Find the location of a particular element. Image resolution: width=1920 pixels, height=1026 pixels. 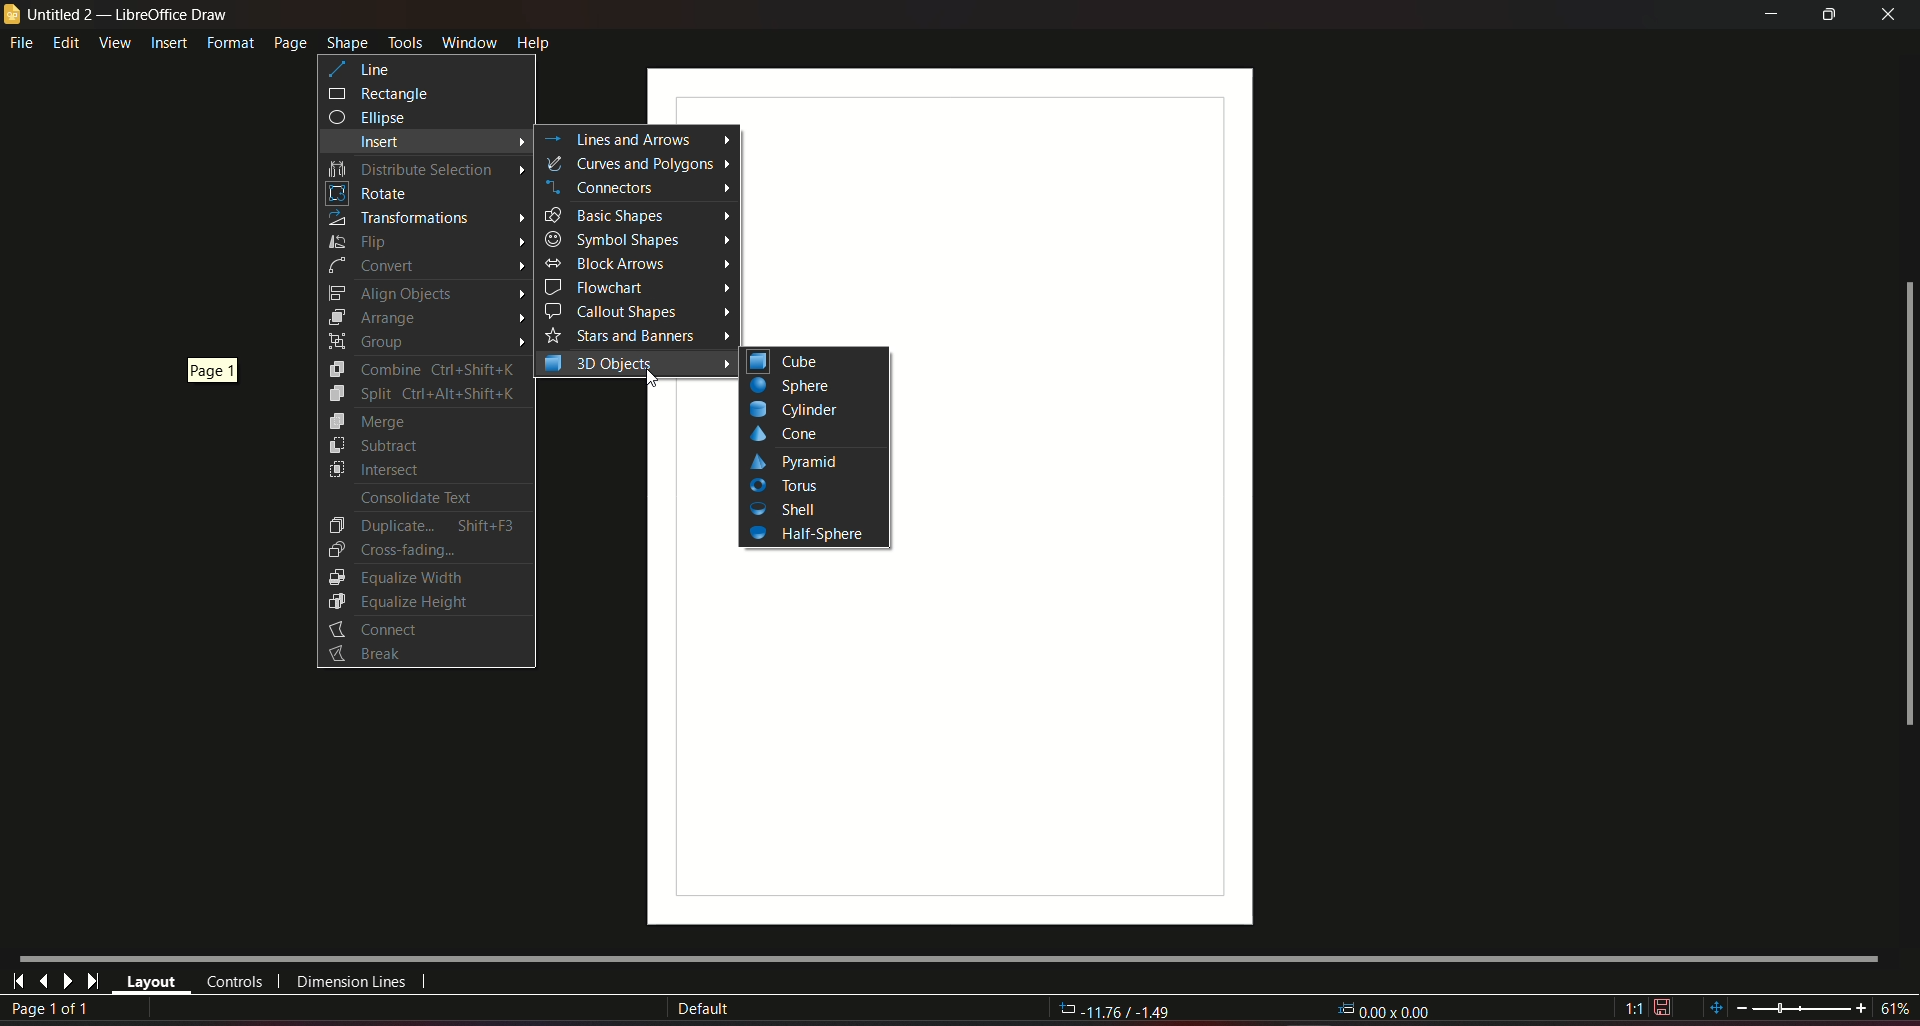

window is located at coordinates (467, 39).